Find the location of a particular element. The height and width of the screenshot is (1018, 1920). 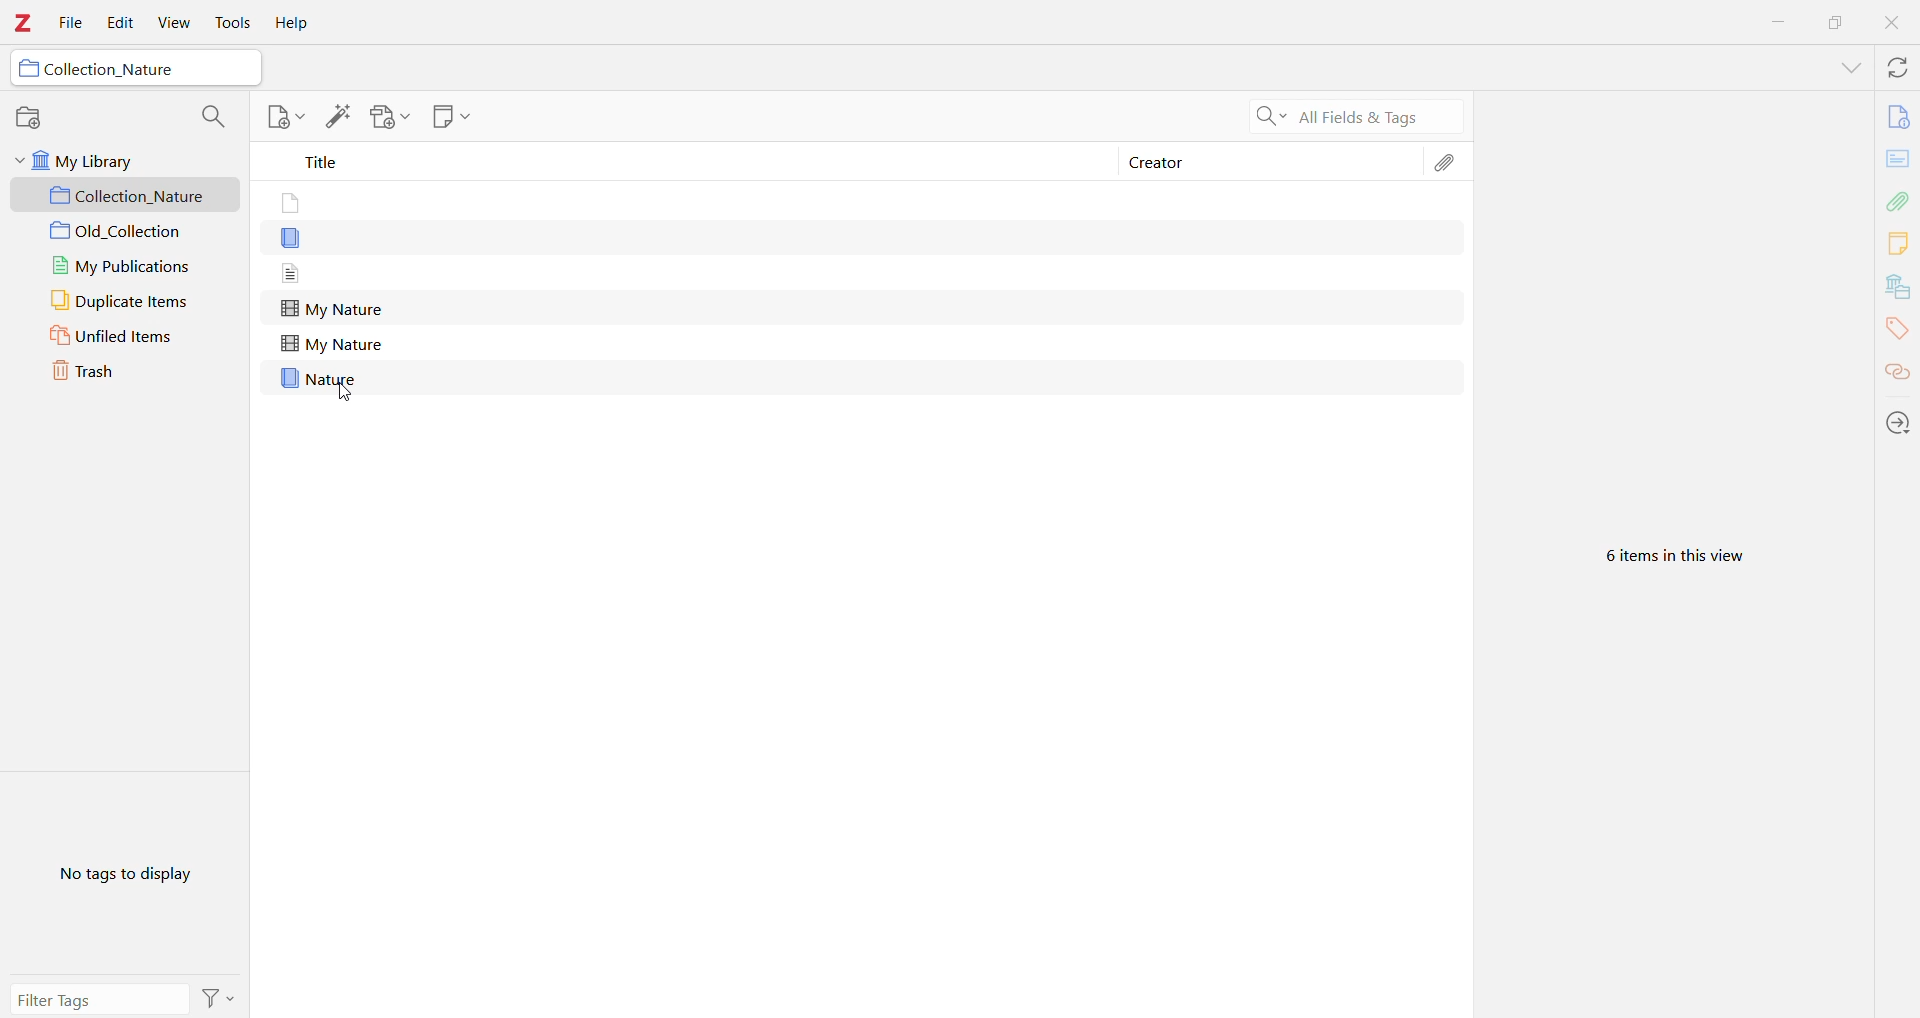

Unfiled Items is located at coordinates (125, 336).